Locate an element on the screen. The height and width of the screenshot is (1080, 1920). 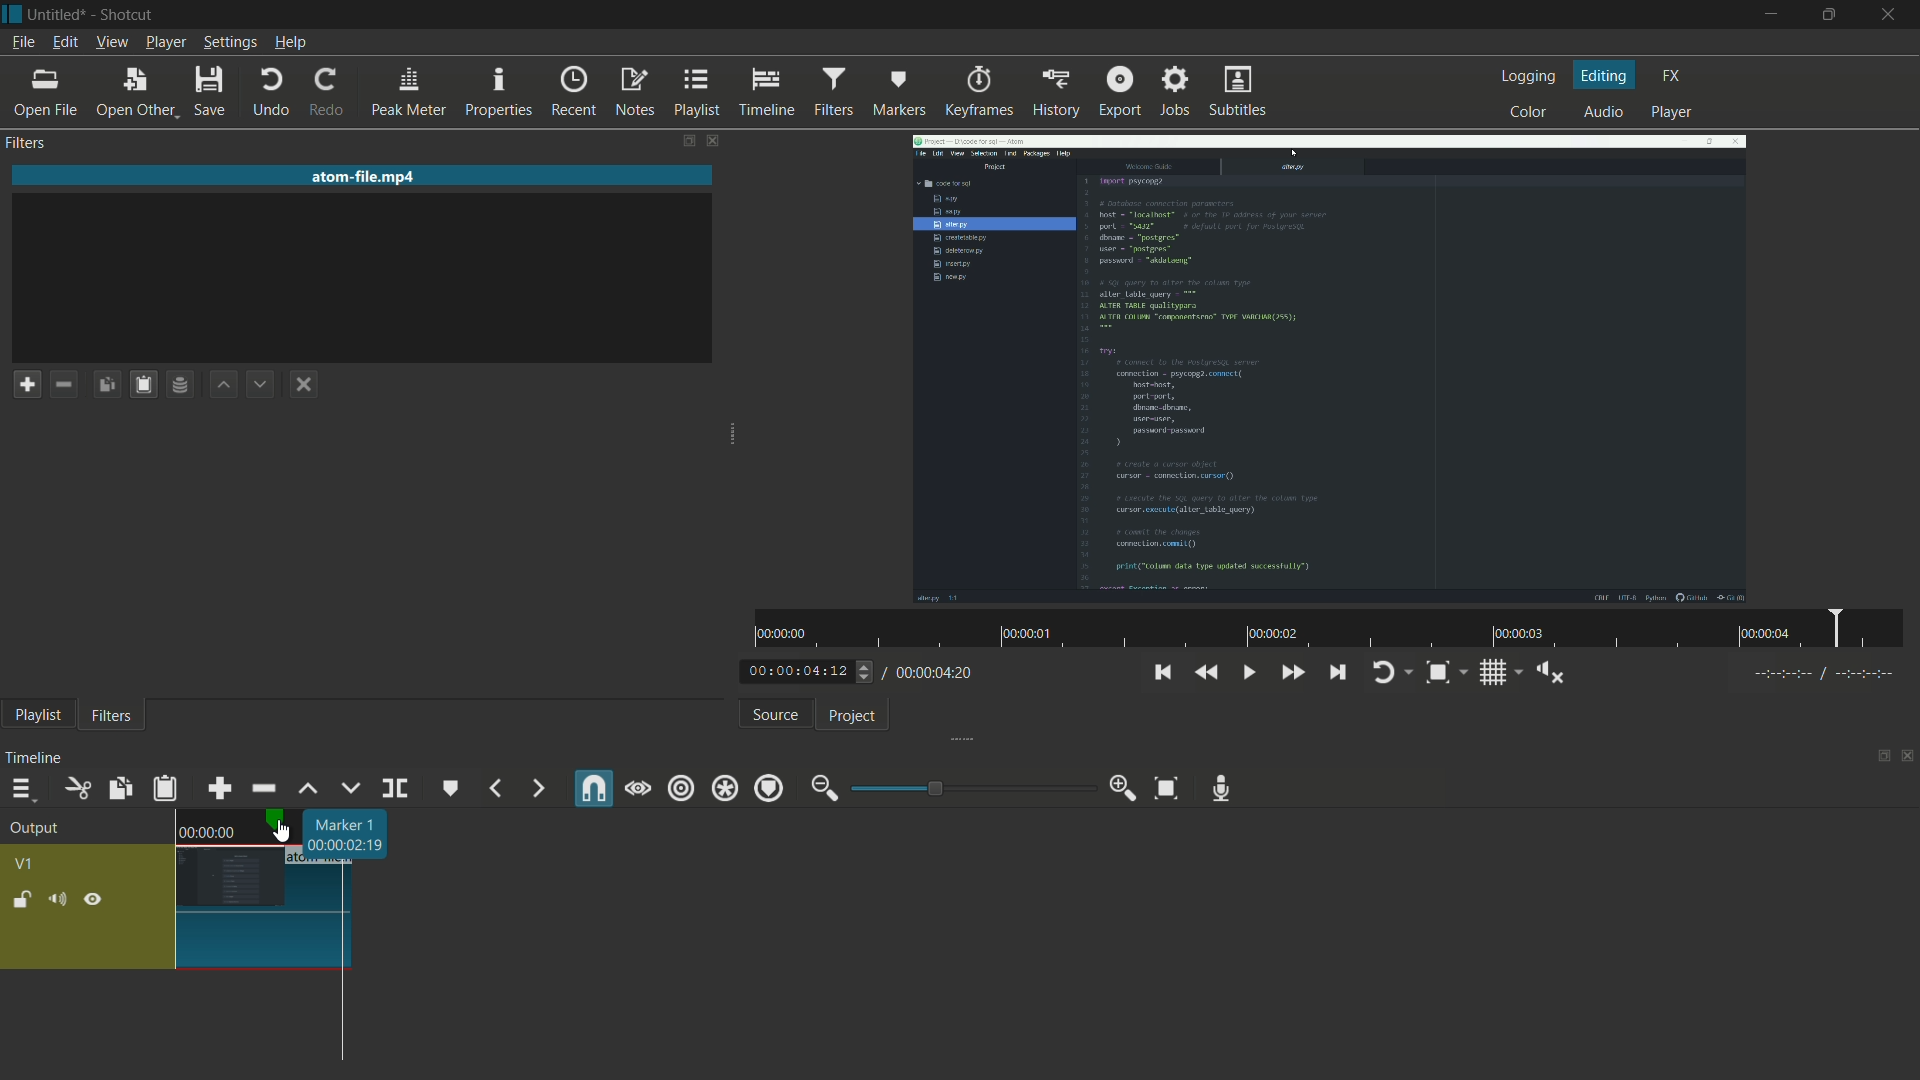
time is located at coordinates (1335, 632).